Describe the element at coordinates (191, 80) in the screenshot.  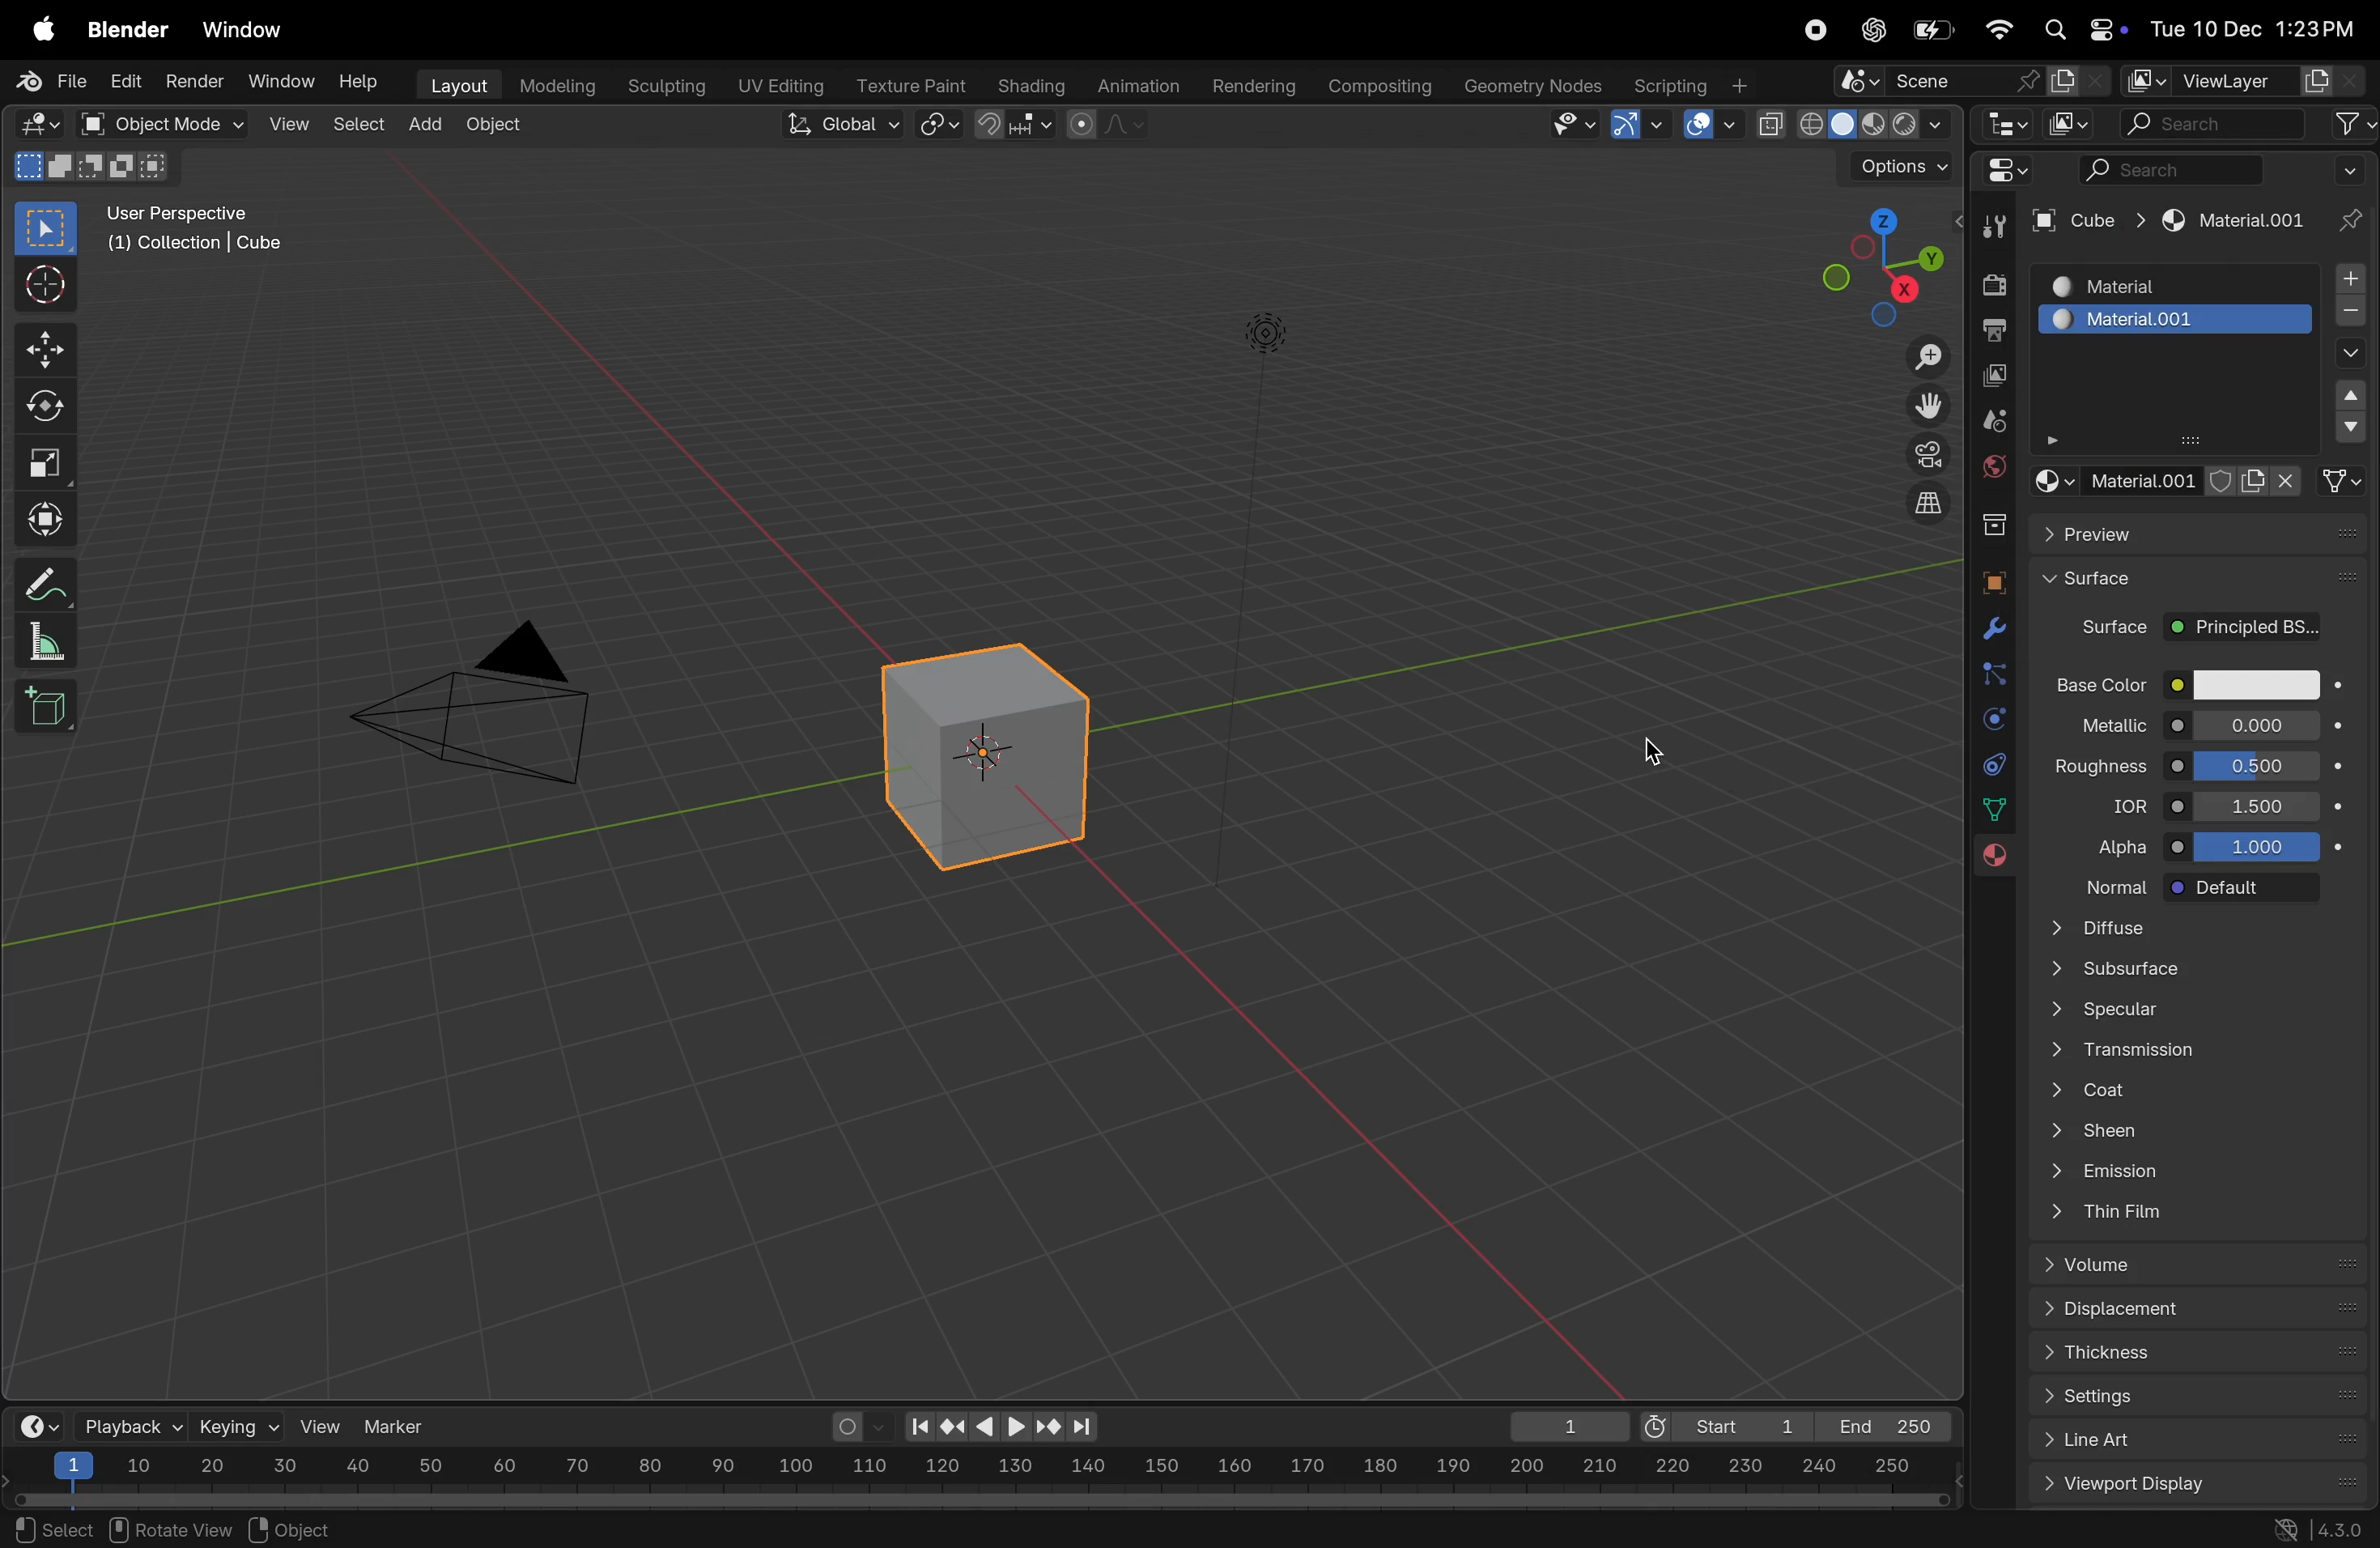
I see `render` at that location.